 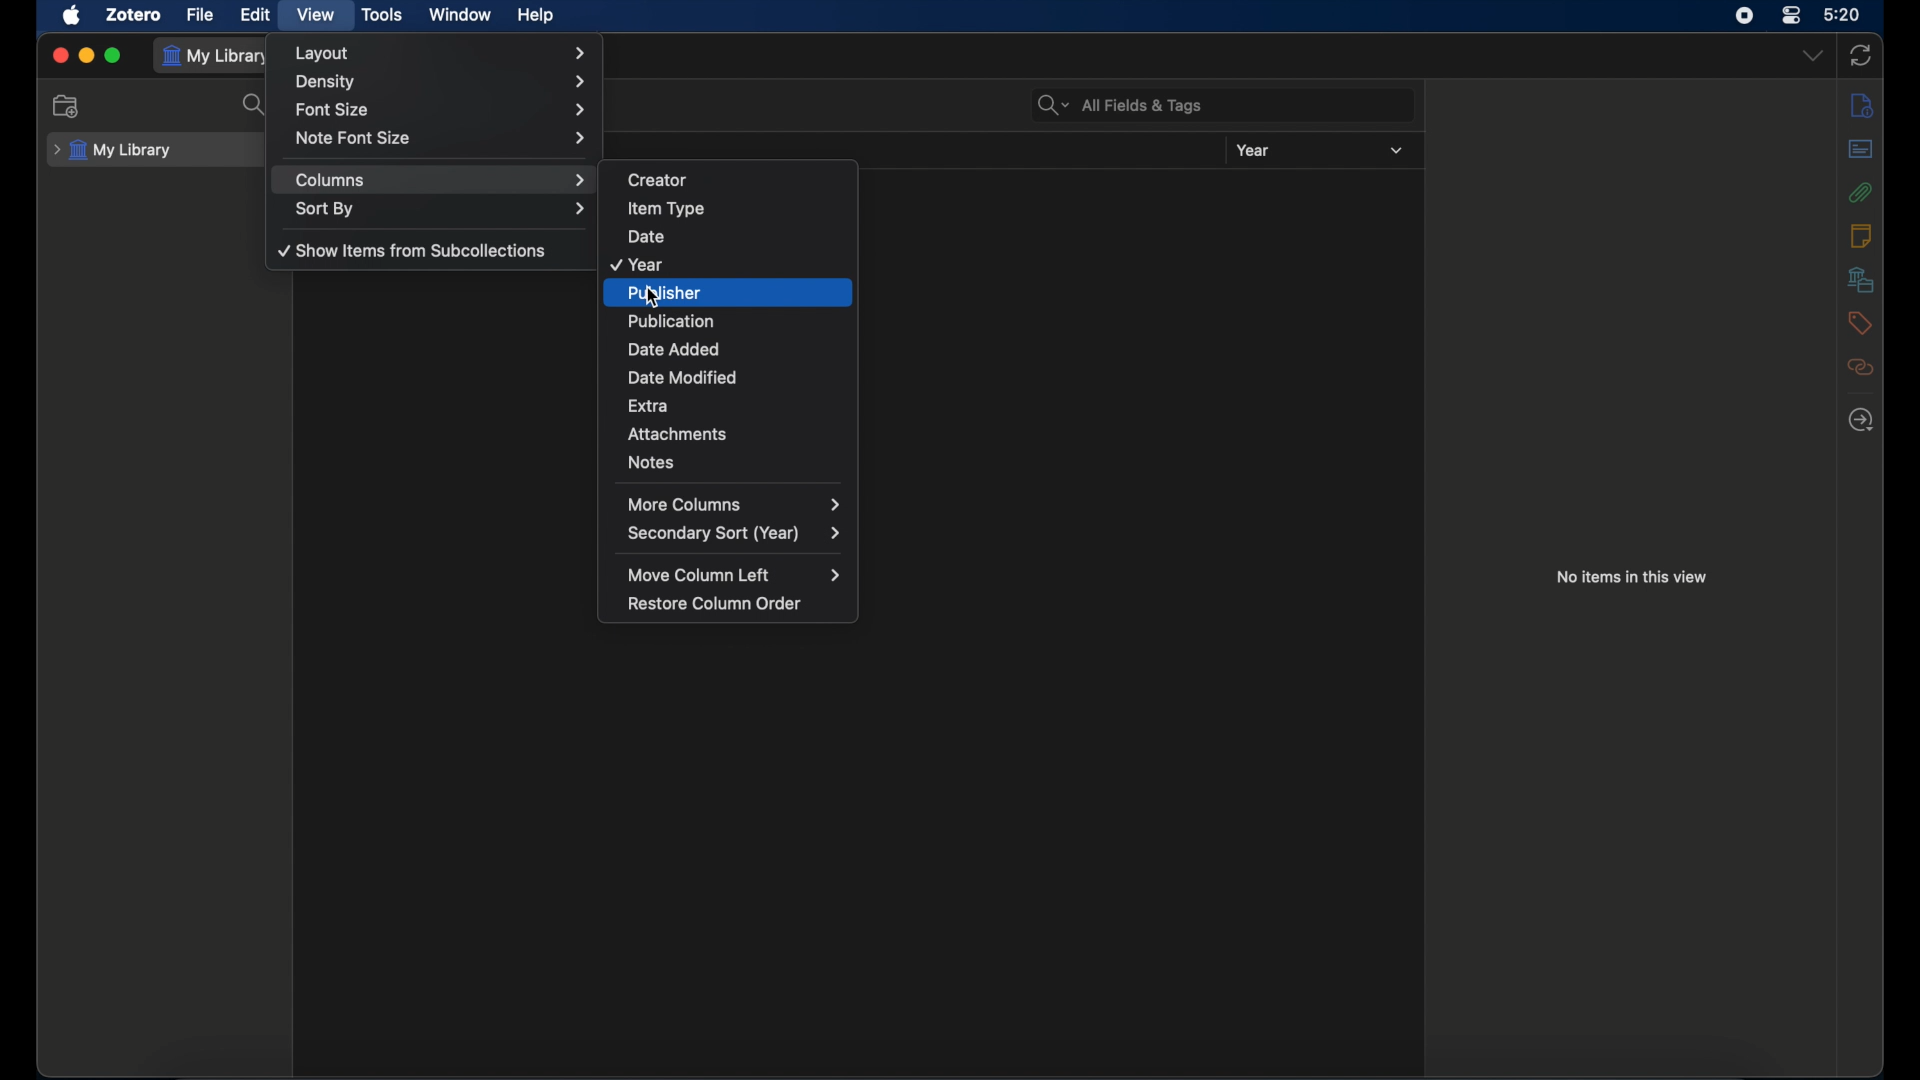 I want to click on note font size, so click(x=442, y=137).